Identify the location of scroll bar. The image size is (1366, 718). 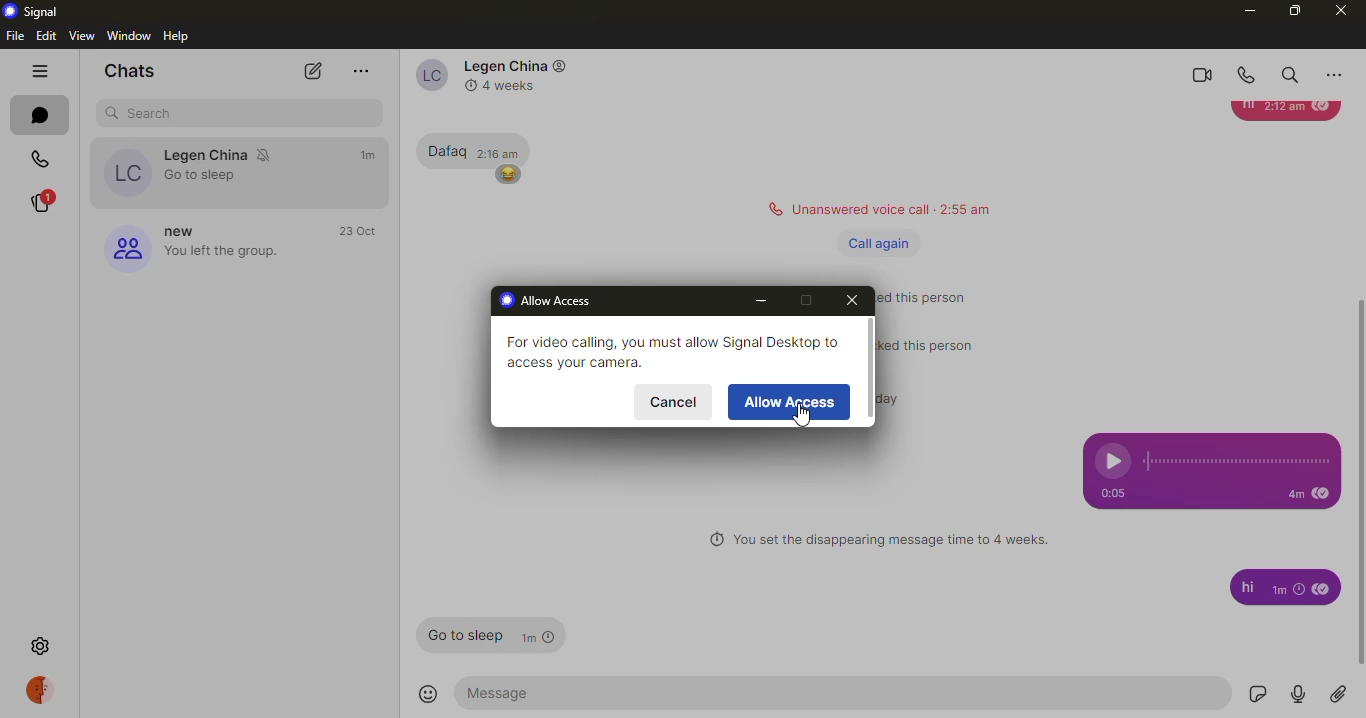
(870, 373).